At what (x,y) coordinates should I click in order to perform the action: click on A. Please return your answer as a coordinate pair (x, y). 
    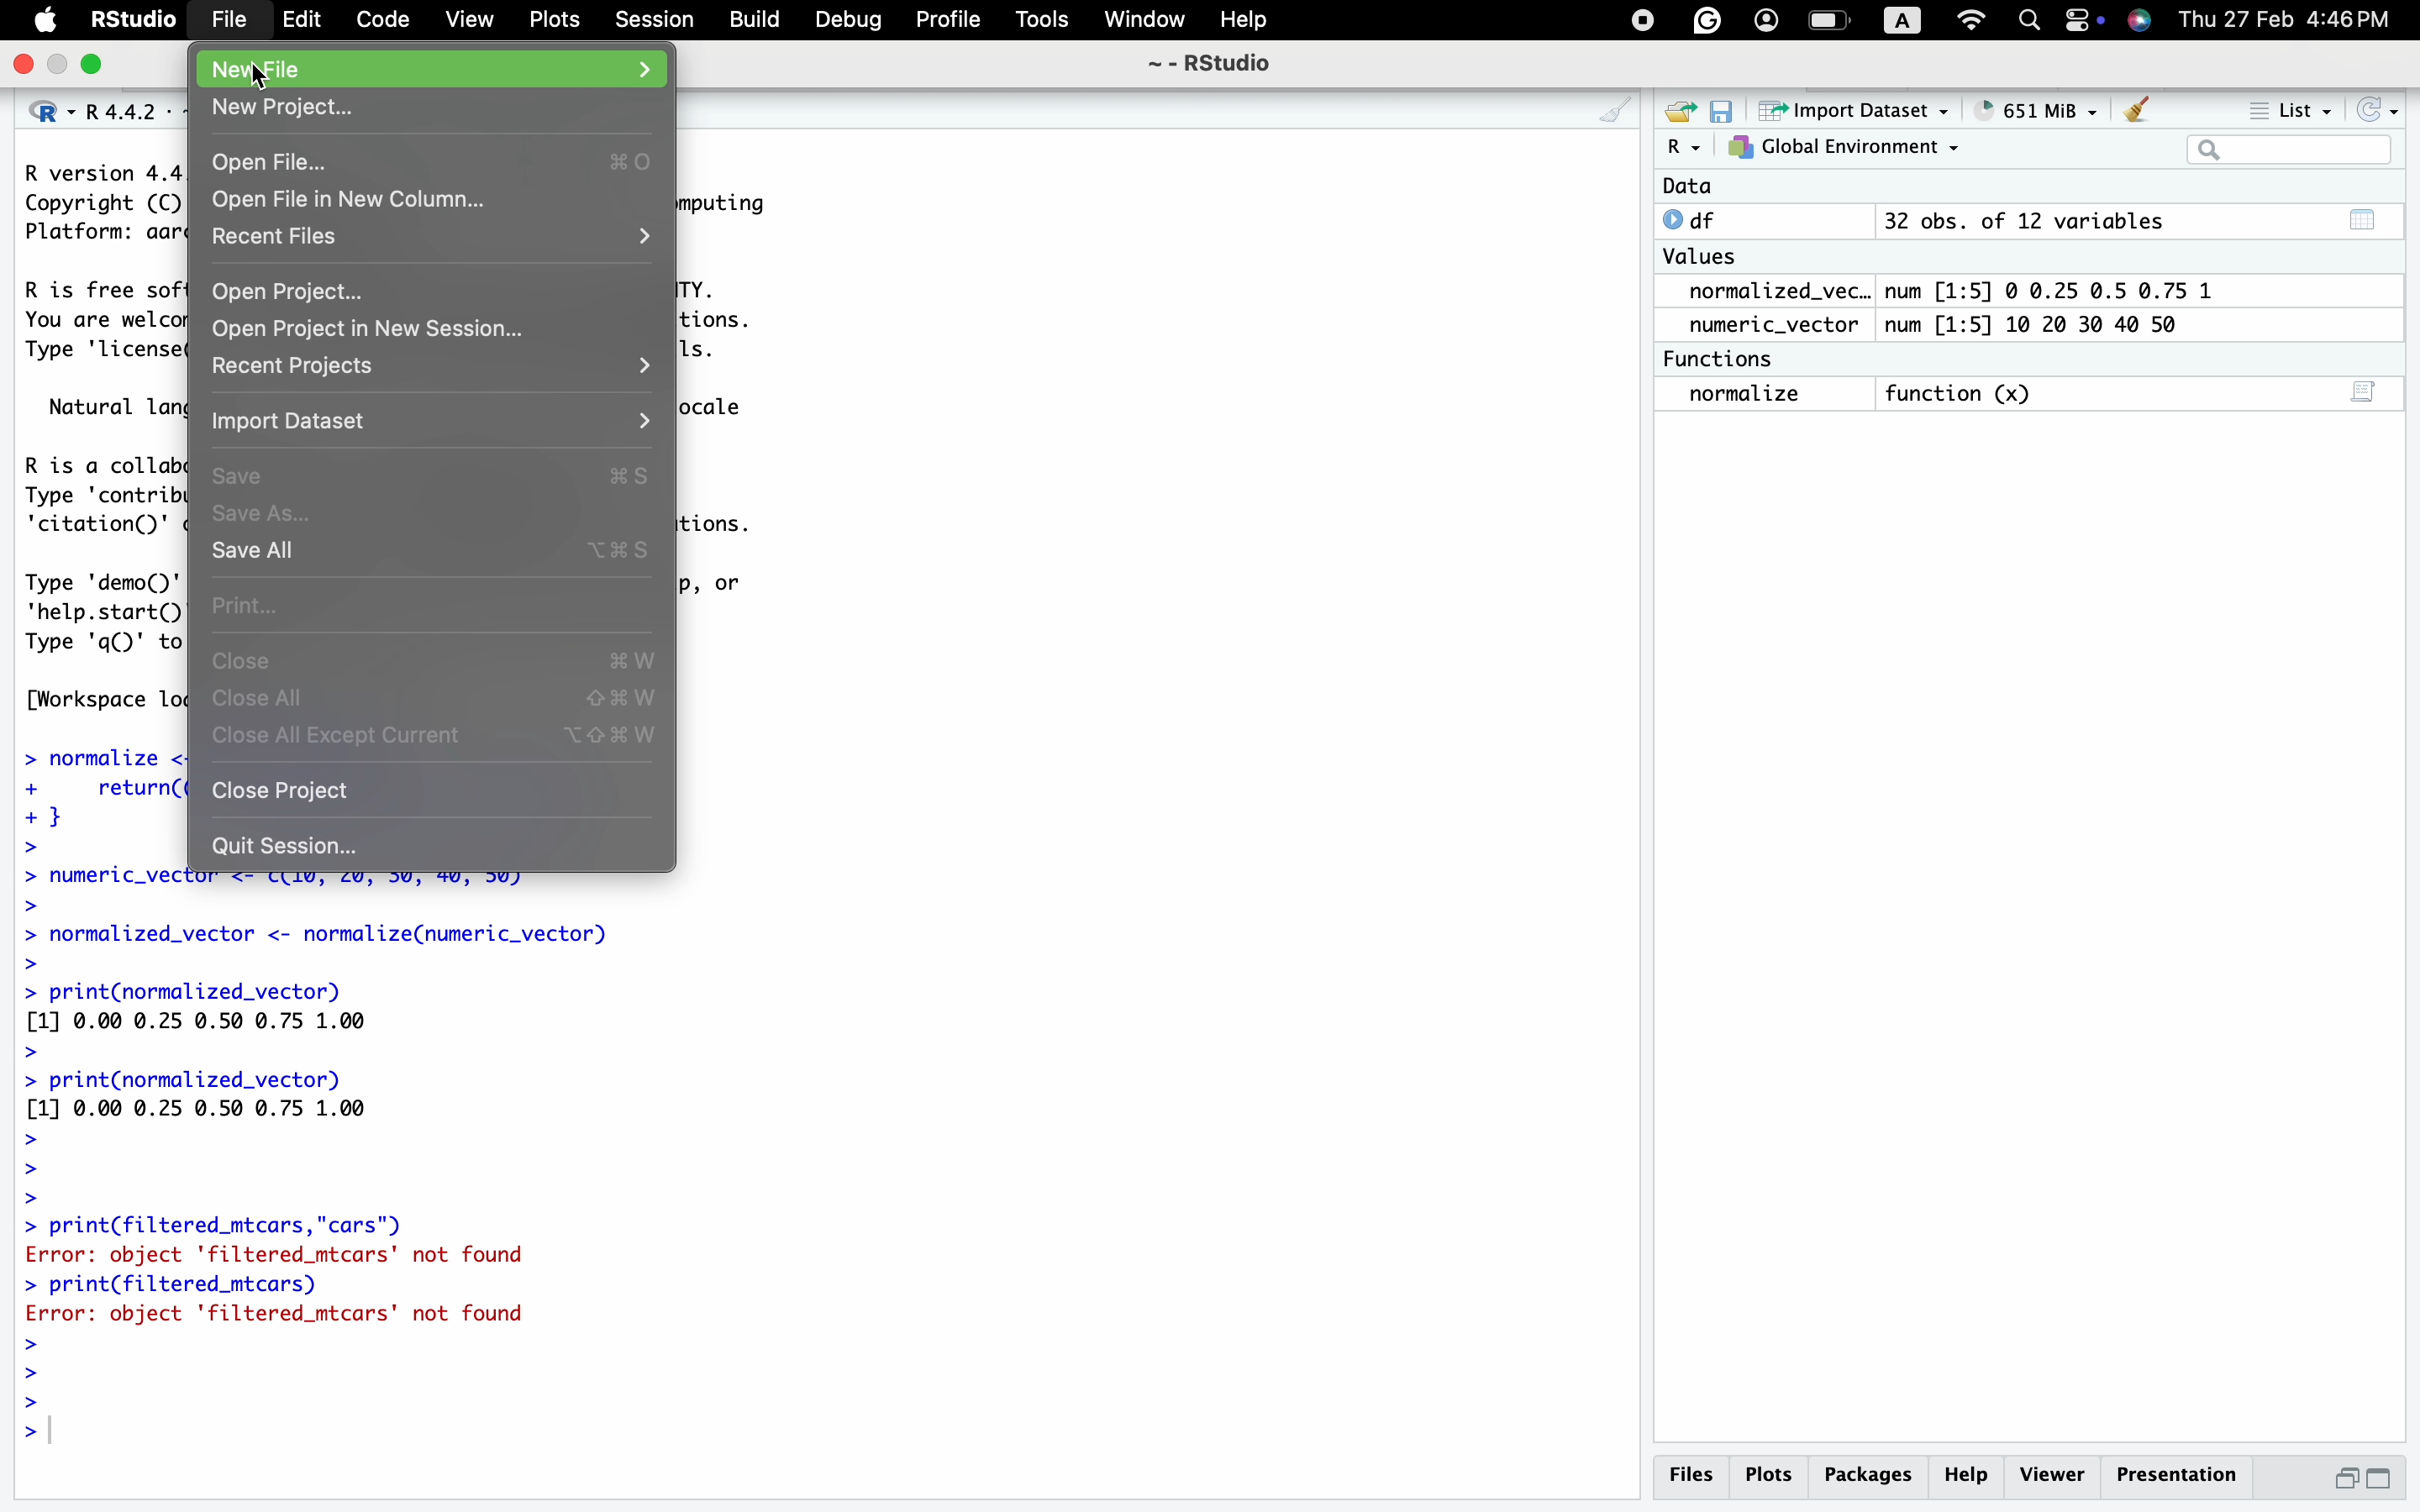
    Looking at the image, I should click on (1901, 18).